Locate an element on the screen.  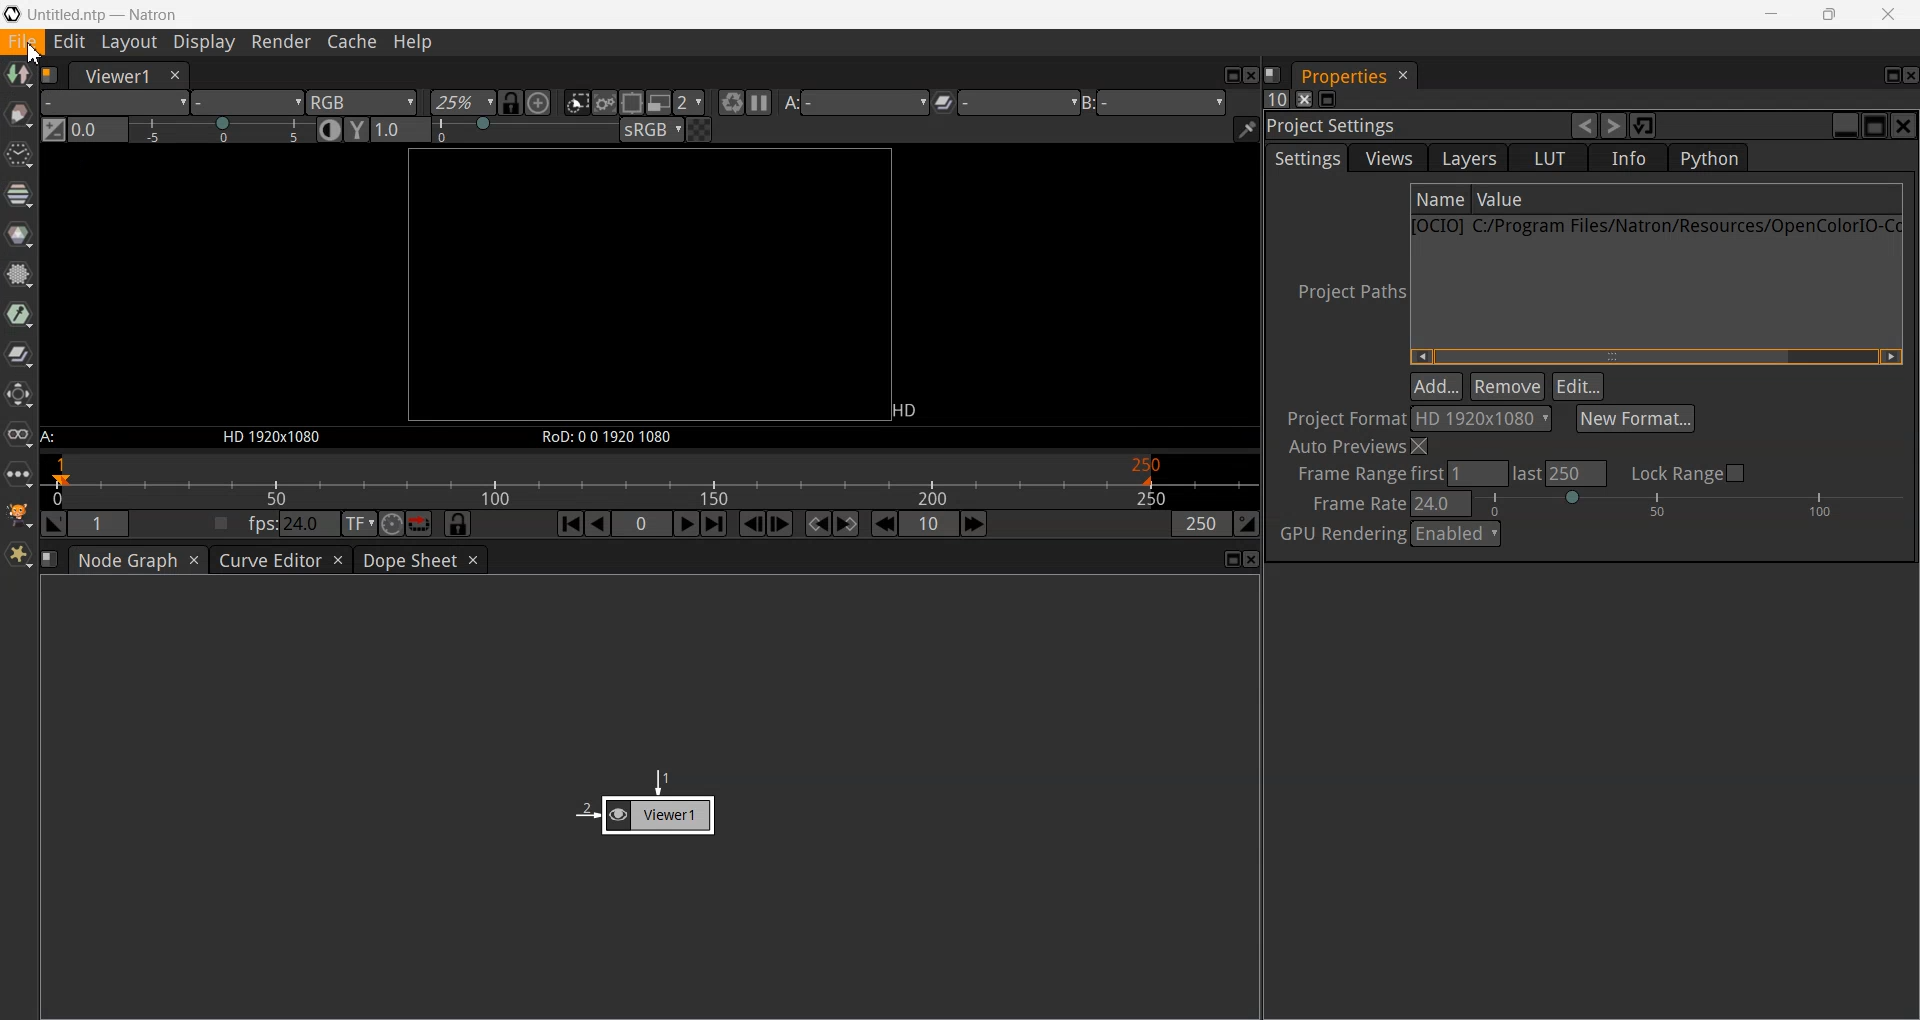
Hide/Show Information bar is located at coordinates (1246, 129).